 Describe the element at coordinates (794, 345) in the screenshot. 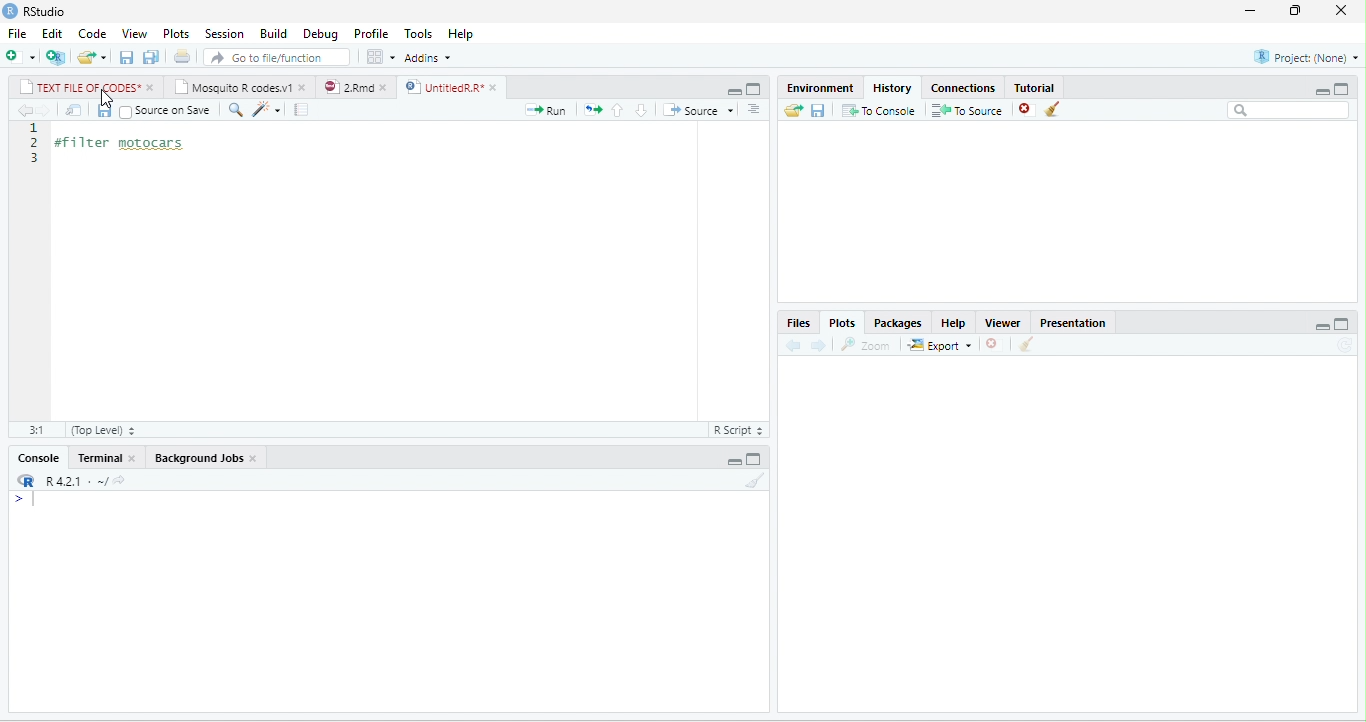

I see `back` at that location.